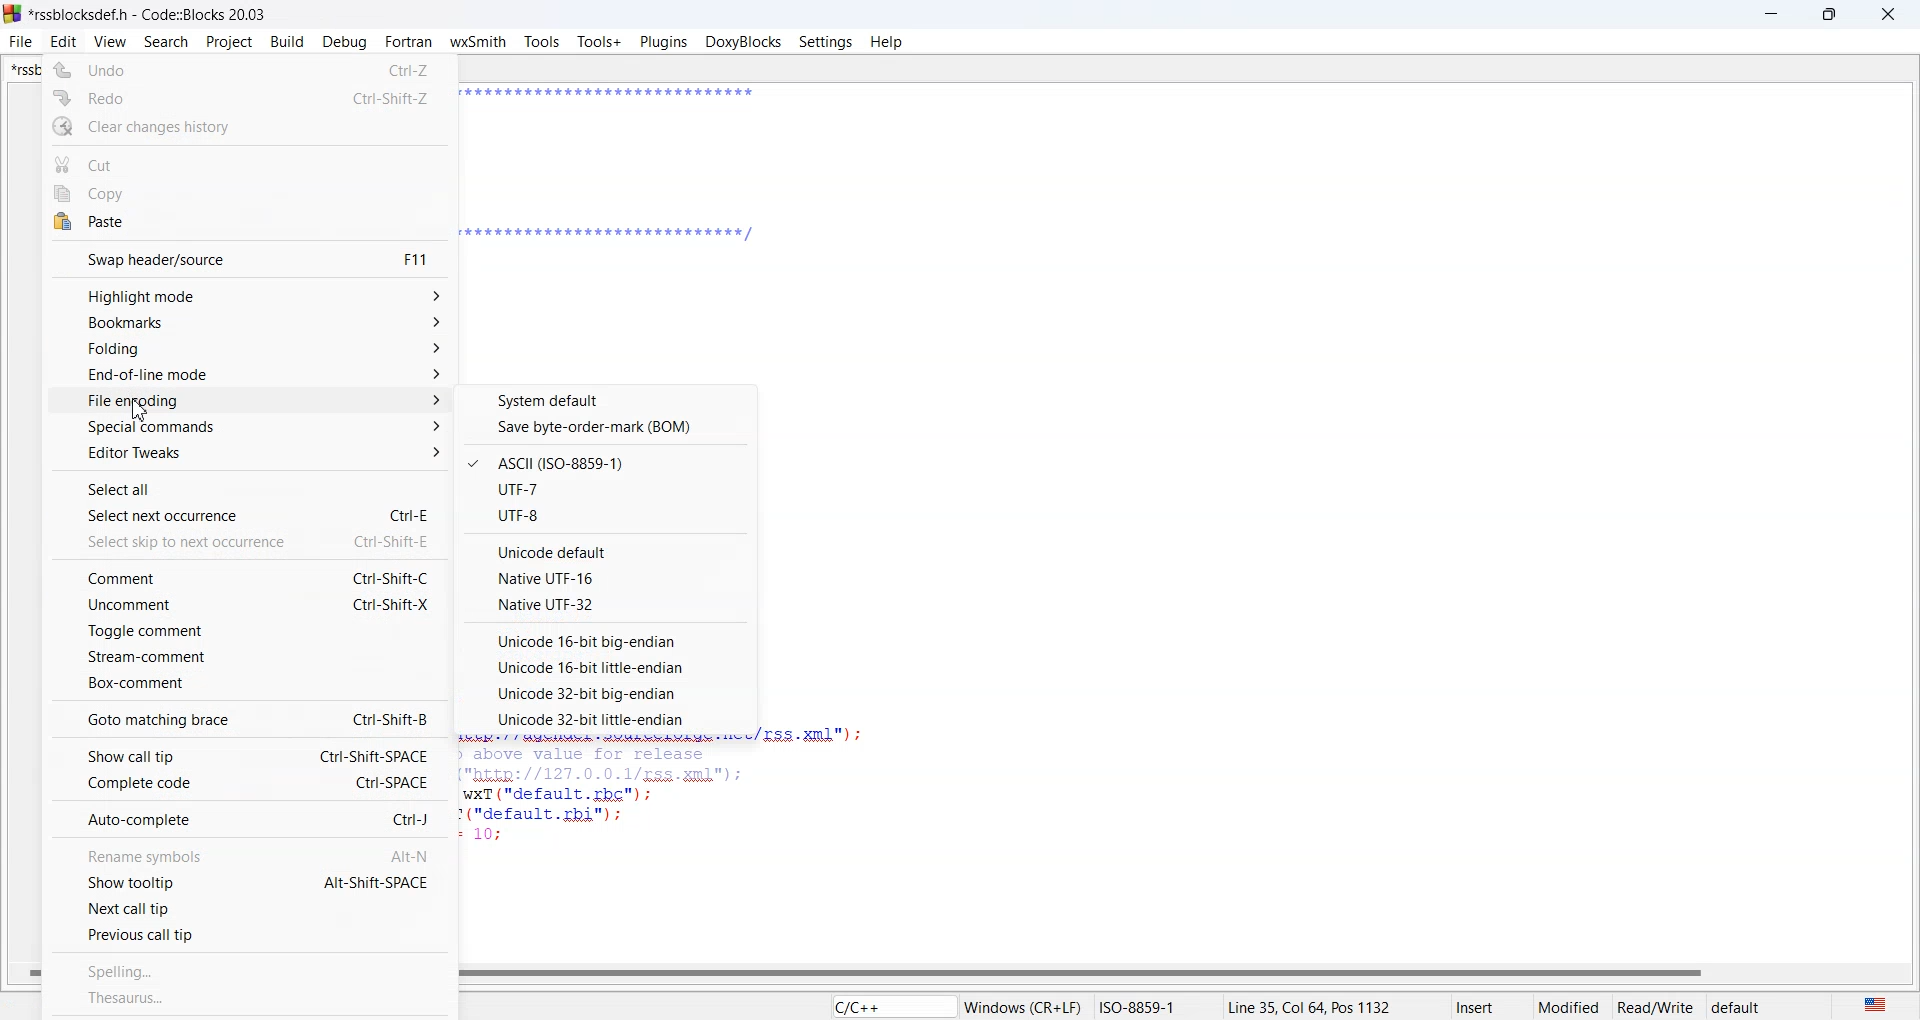  I want to click on Undo, so click(247, 68).